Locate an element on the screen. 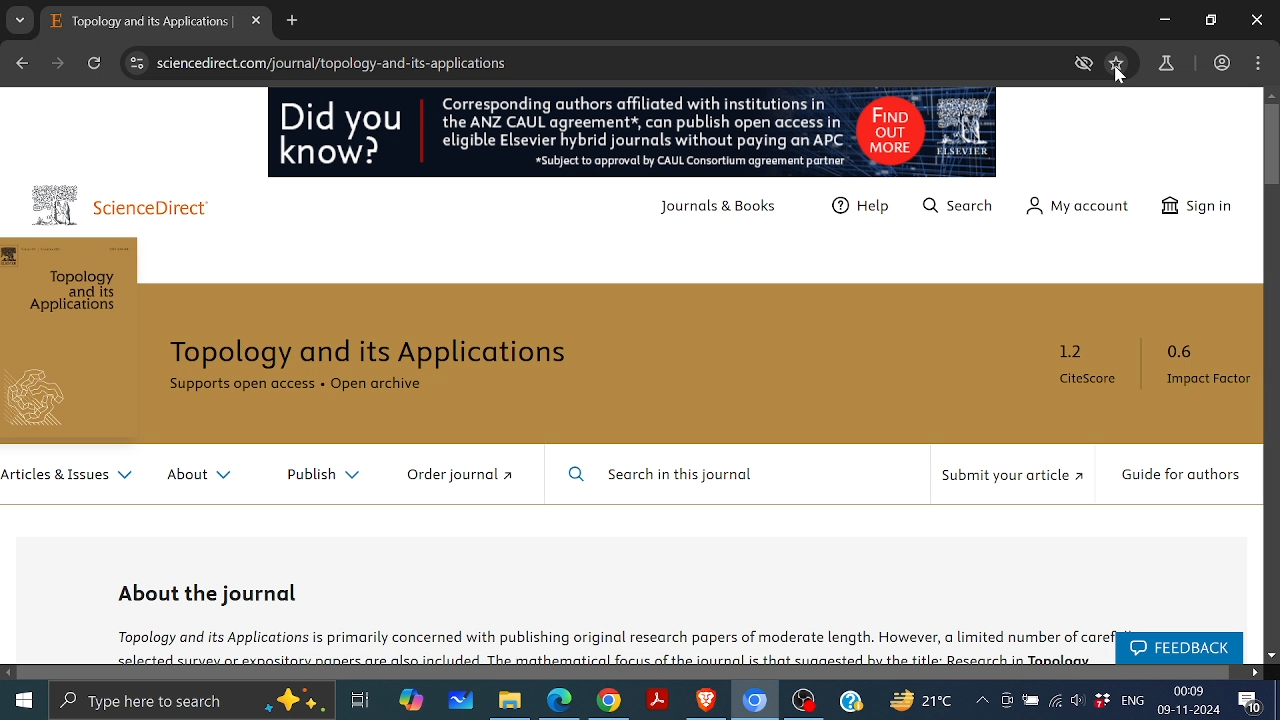  Move right is located at coordinates (1254, 672).